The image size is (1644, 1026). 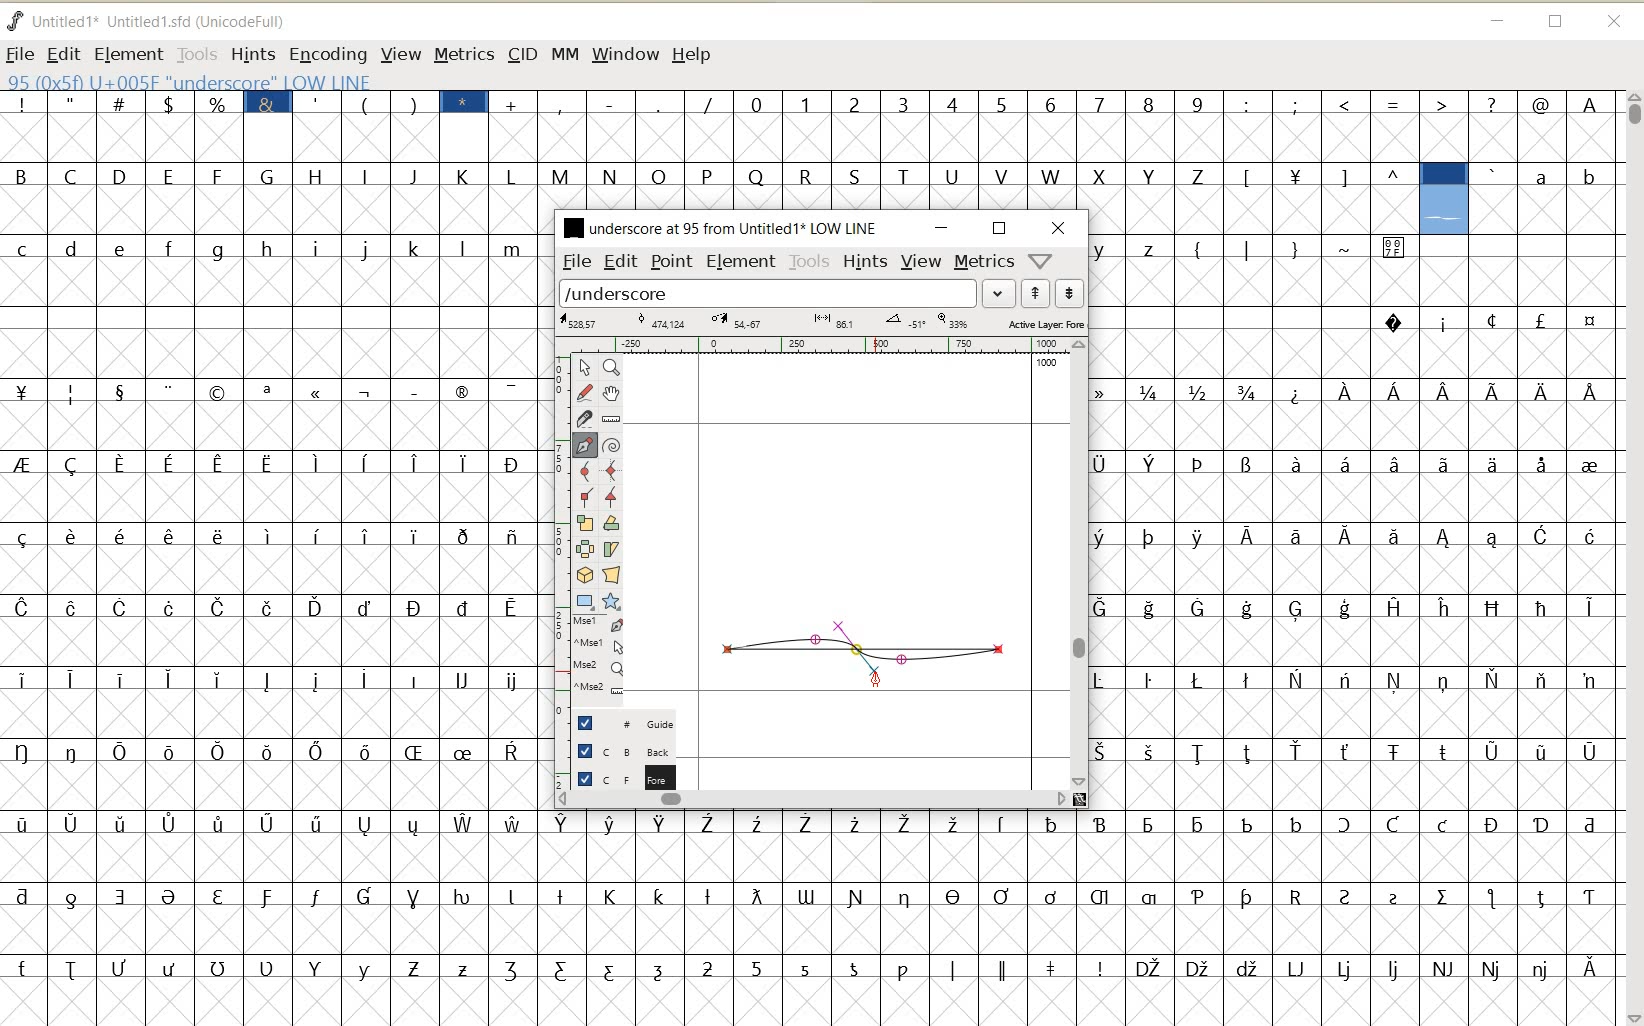 What do you see at coordinates (1252, 580) in the screenshot?
I see `GLYPHY CHARACTERS` at bounding box center [1252, 580].